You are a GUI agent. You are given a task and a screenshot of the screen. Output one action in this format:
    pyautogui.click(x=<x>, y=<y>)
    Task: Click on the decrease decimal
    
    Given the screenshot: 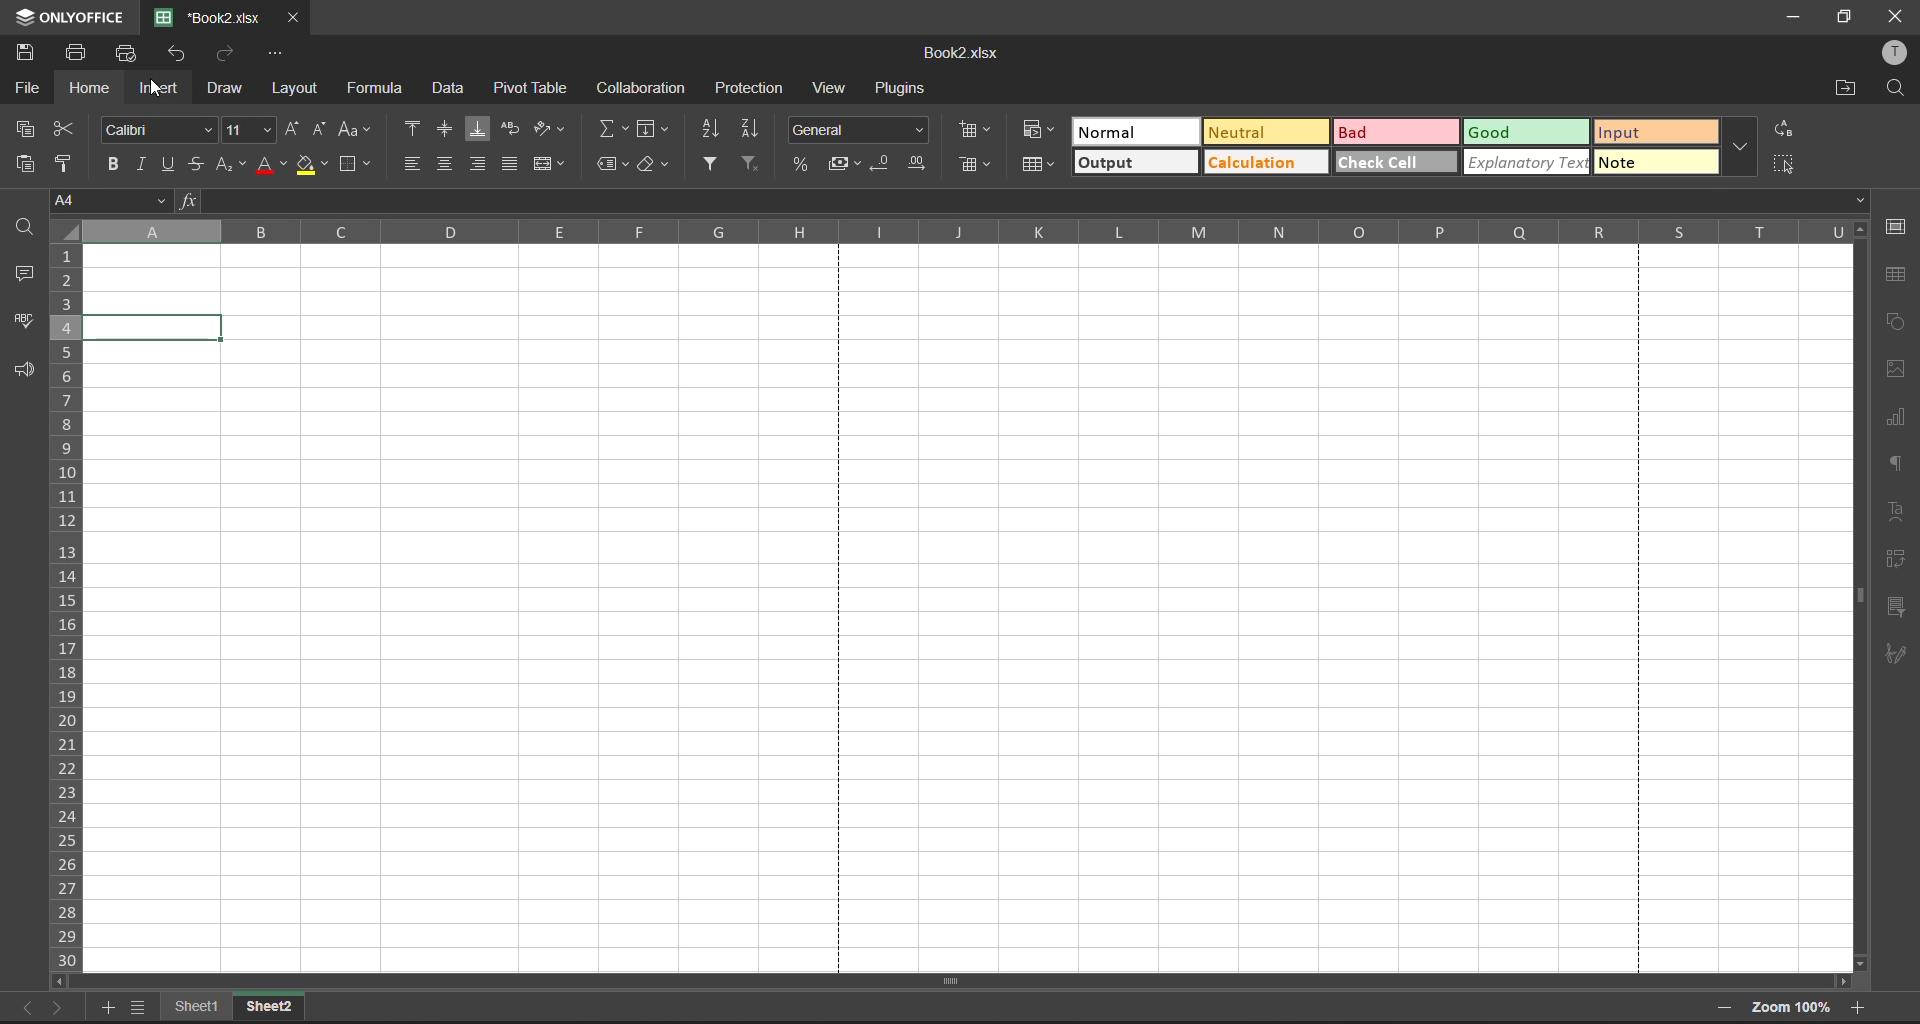 What is the action you would take?
    pyautogui.click(x=882, y=165)
    